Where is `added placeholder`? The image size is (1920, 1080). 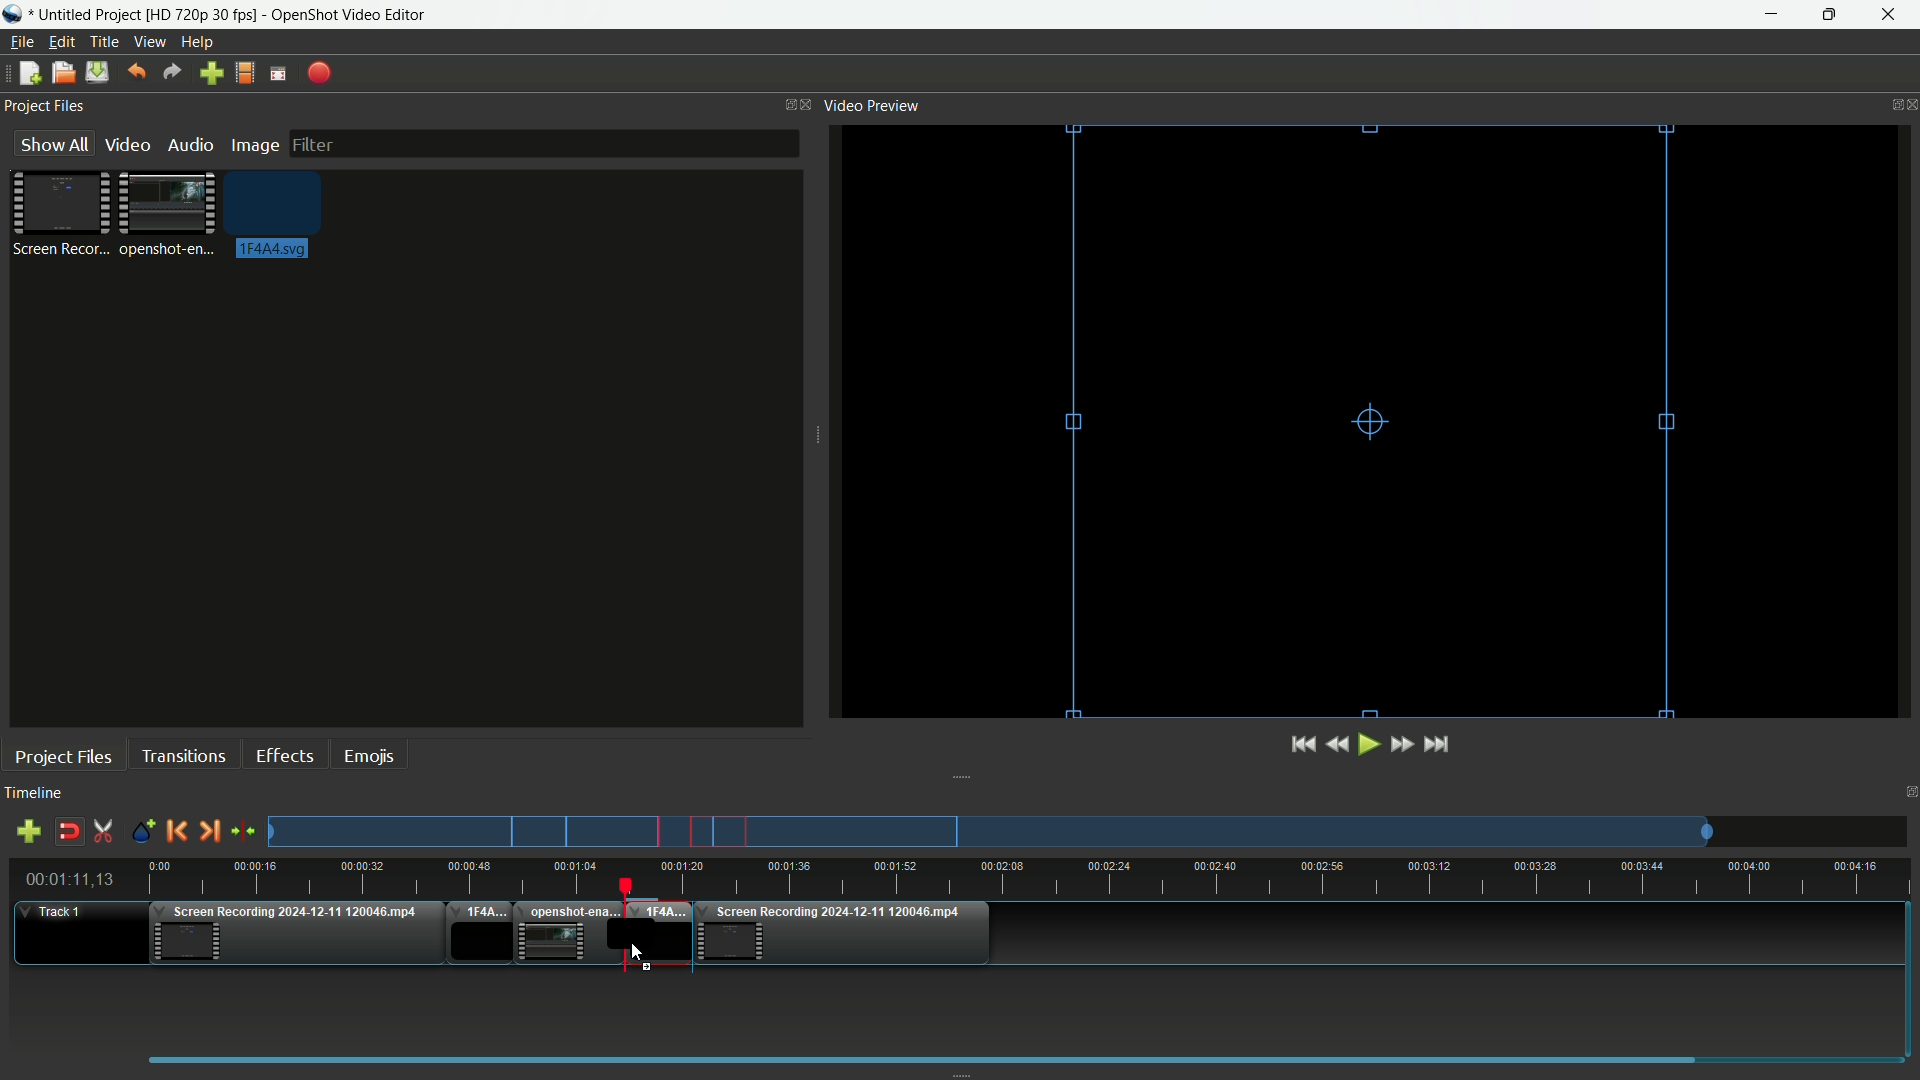 added placeholder is located at coordinates (655, 934).